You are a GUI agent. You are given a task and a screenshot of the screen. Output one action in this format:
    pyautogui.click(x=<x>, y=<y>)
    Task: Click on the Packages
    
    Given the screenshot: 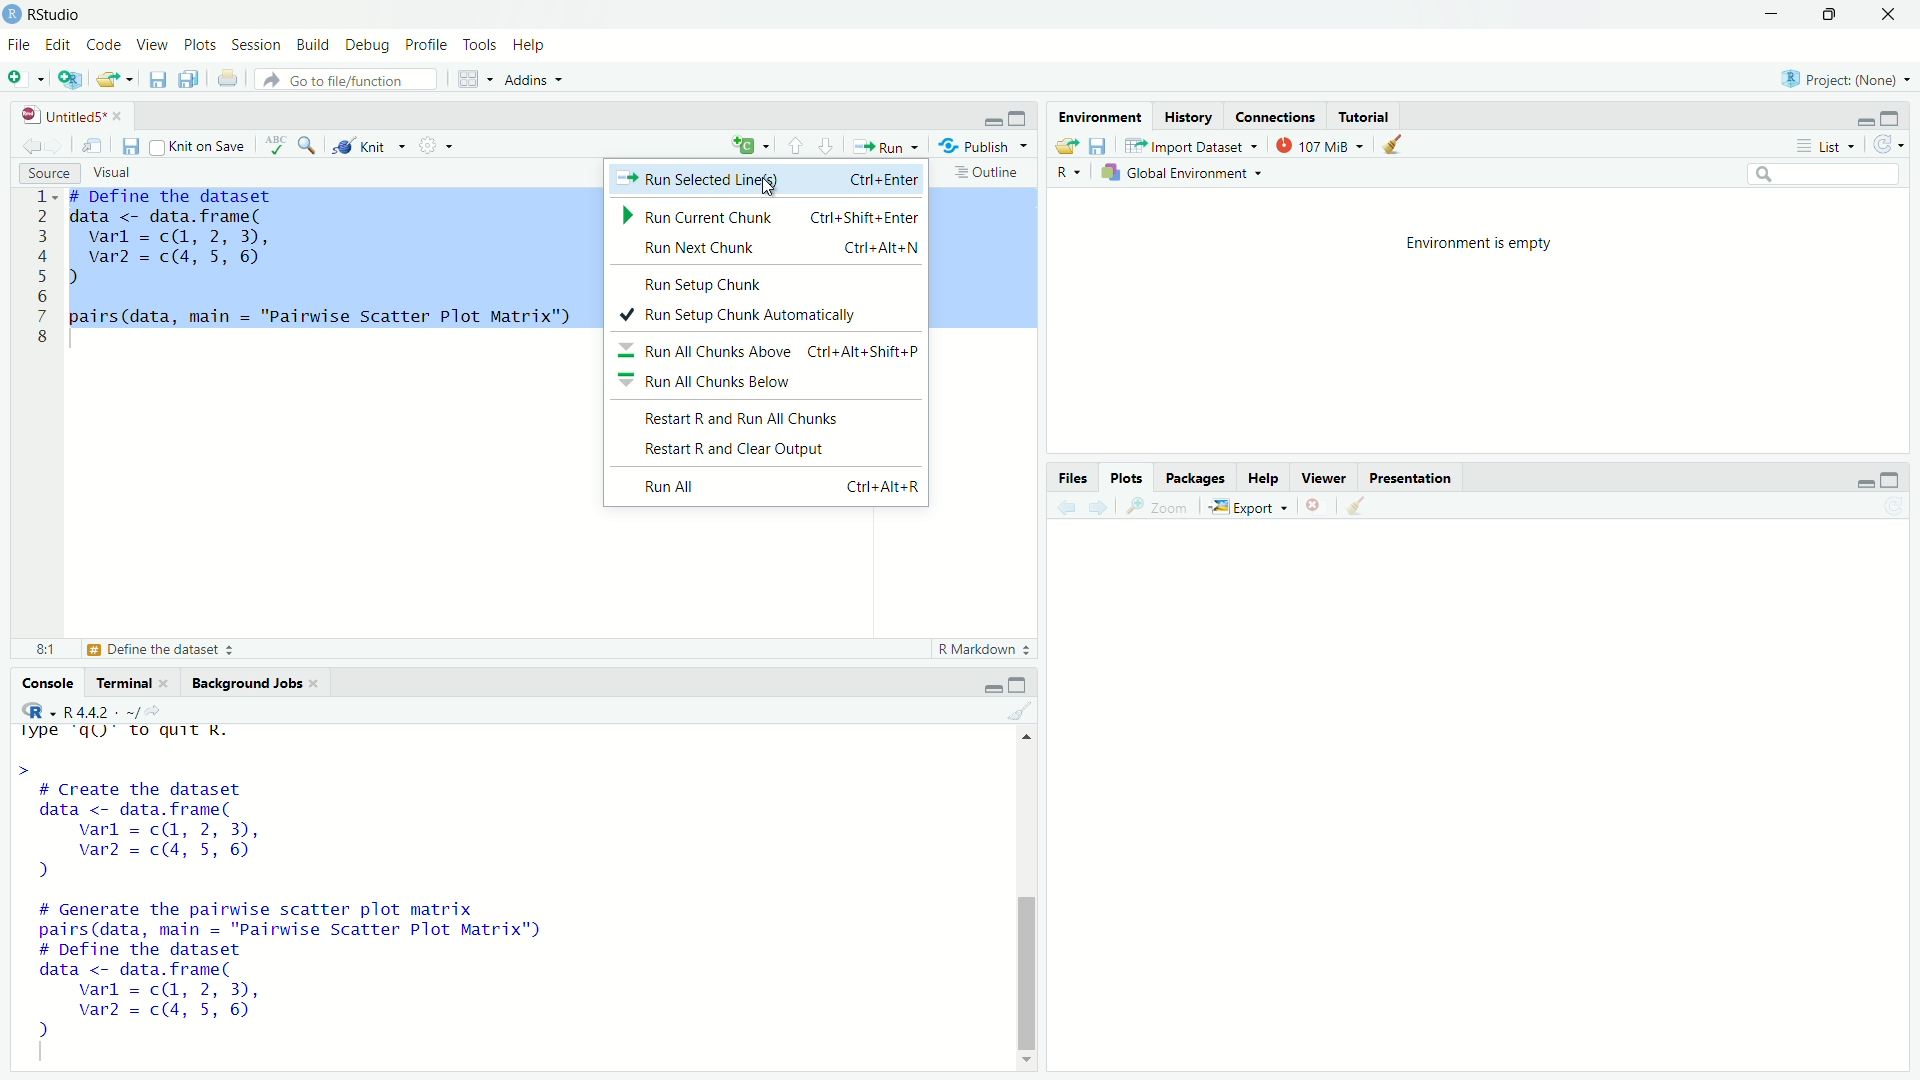 What is the action you would take?
    pyautogui.click(x=1197, y=478)
    